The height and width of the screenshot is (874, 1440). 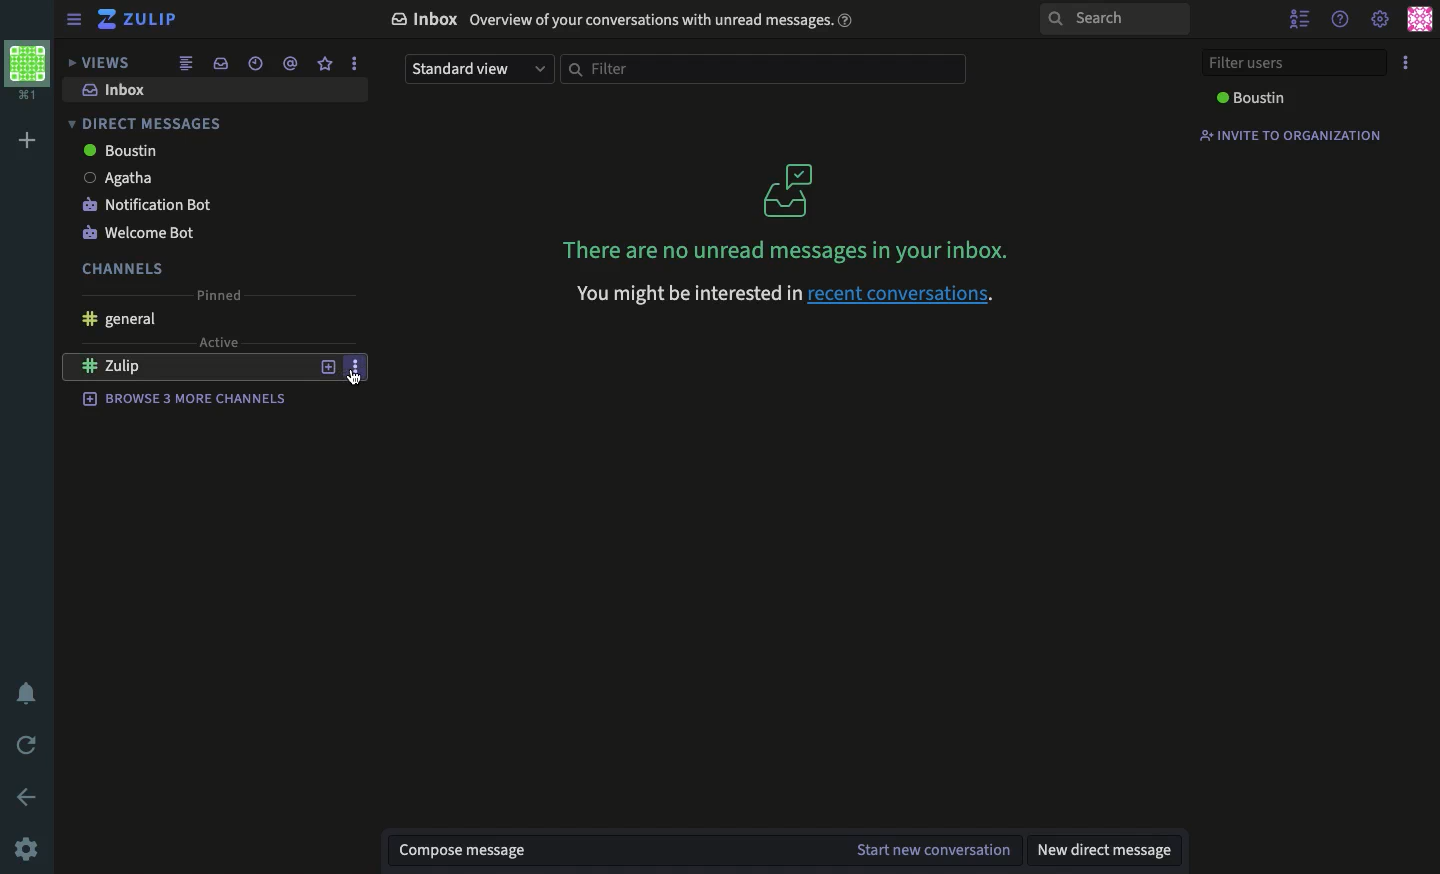 I want to click on filter, so click(x=767, y=69).